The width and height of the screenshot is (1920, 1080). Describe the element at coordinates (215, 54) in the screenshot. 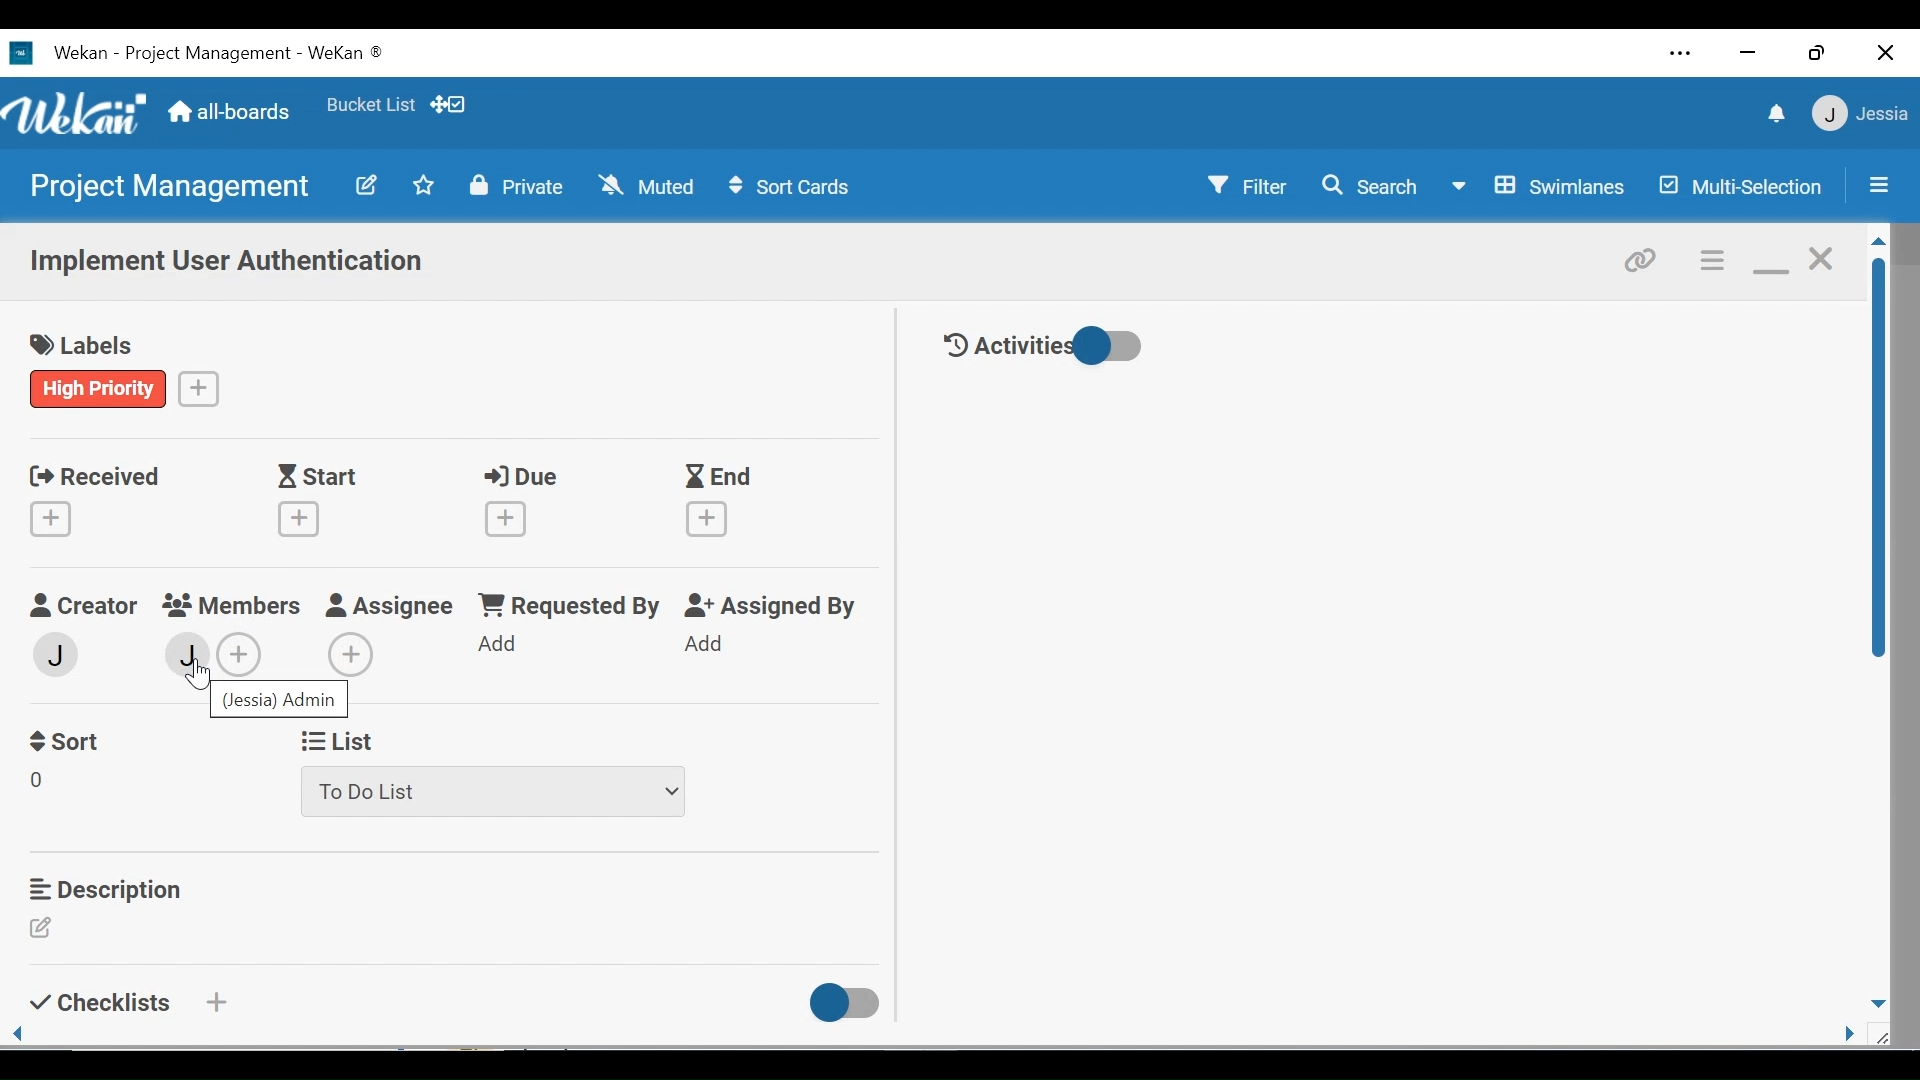

I see `Wekan - Project Management - WeKan ®` at that location.